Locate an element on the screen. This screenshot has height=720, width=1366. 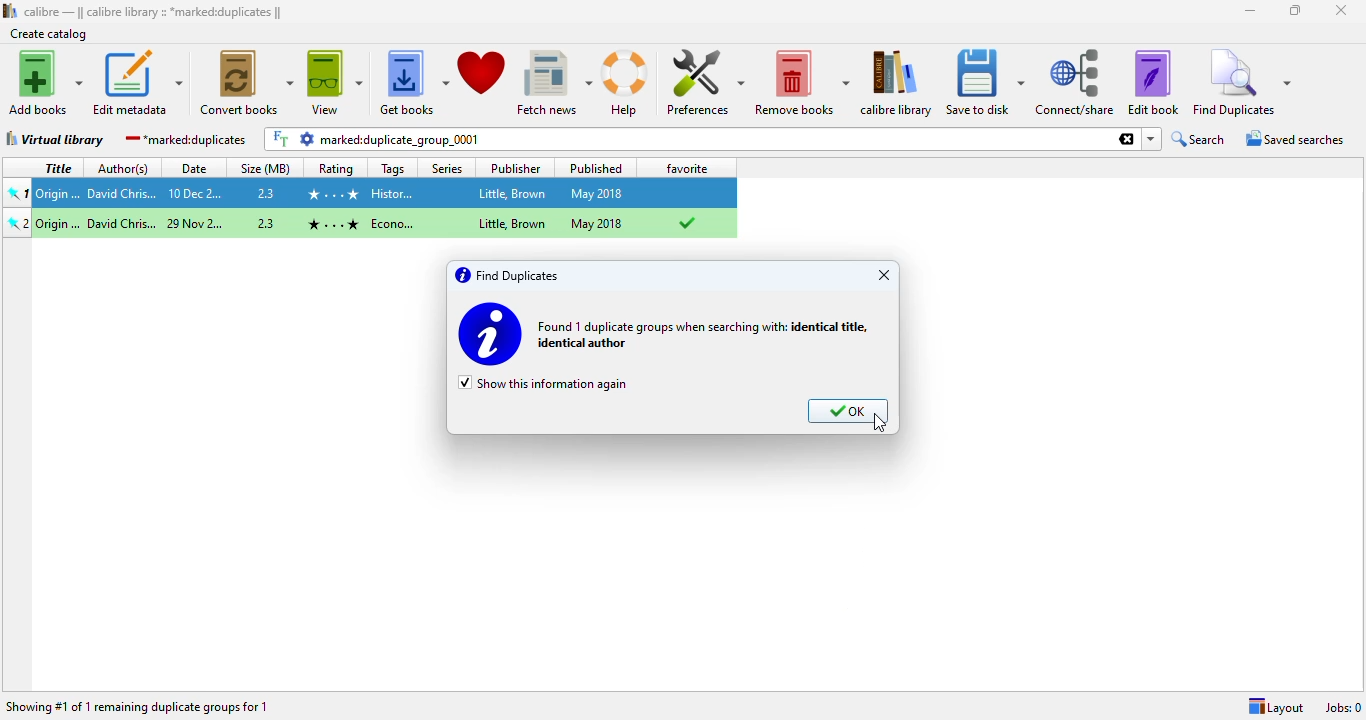
logo is located at coordinates (9, 11).